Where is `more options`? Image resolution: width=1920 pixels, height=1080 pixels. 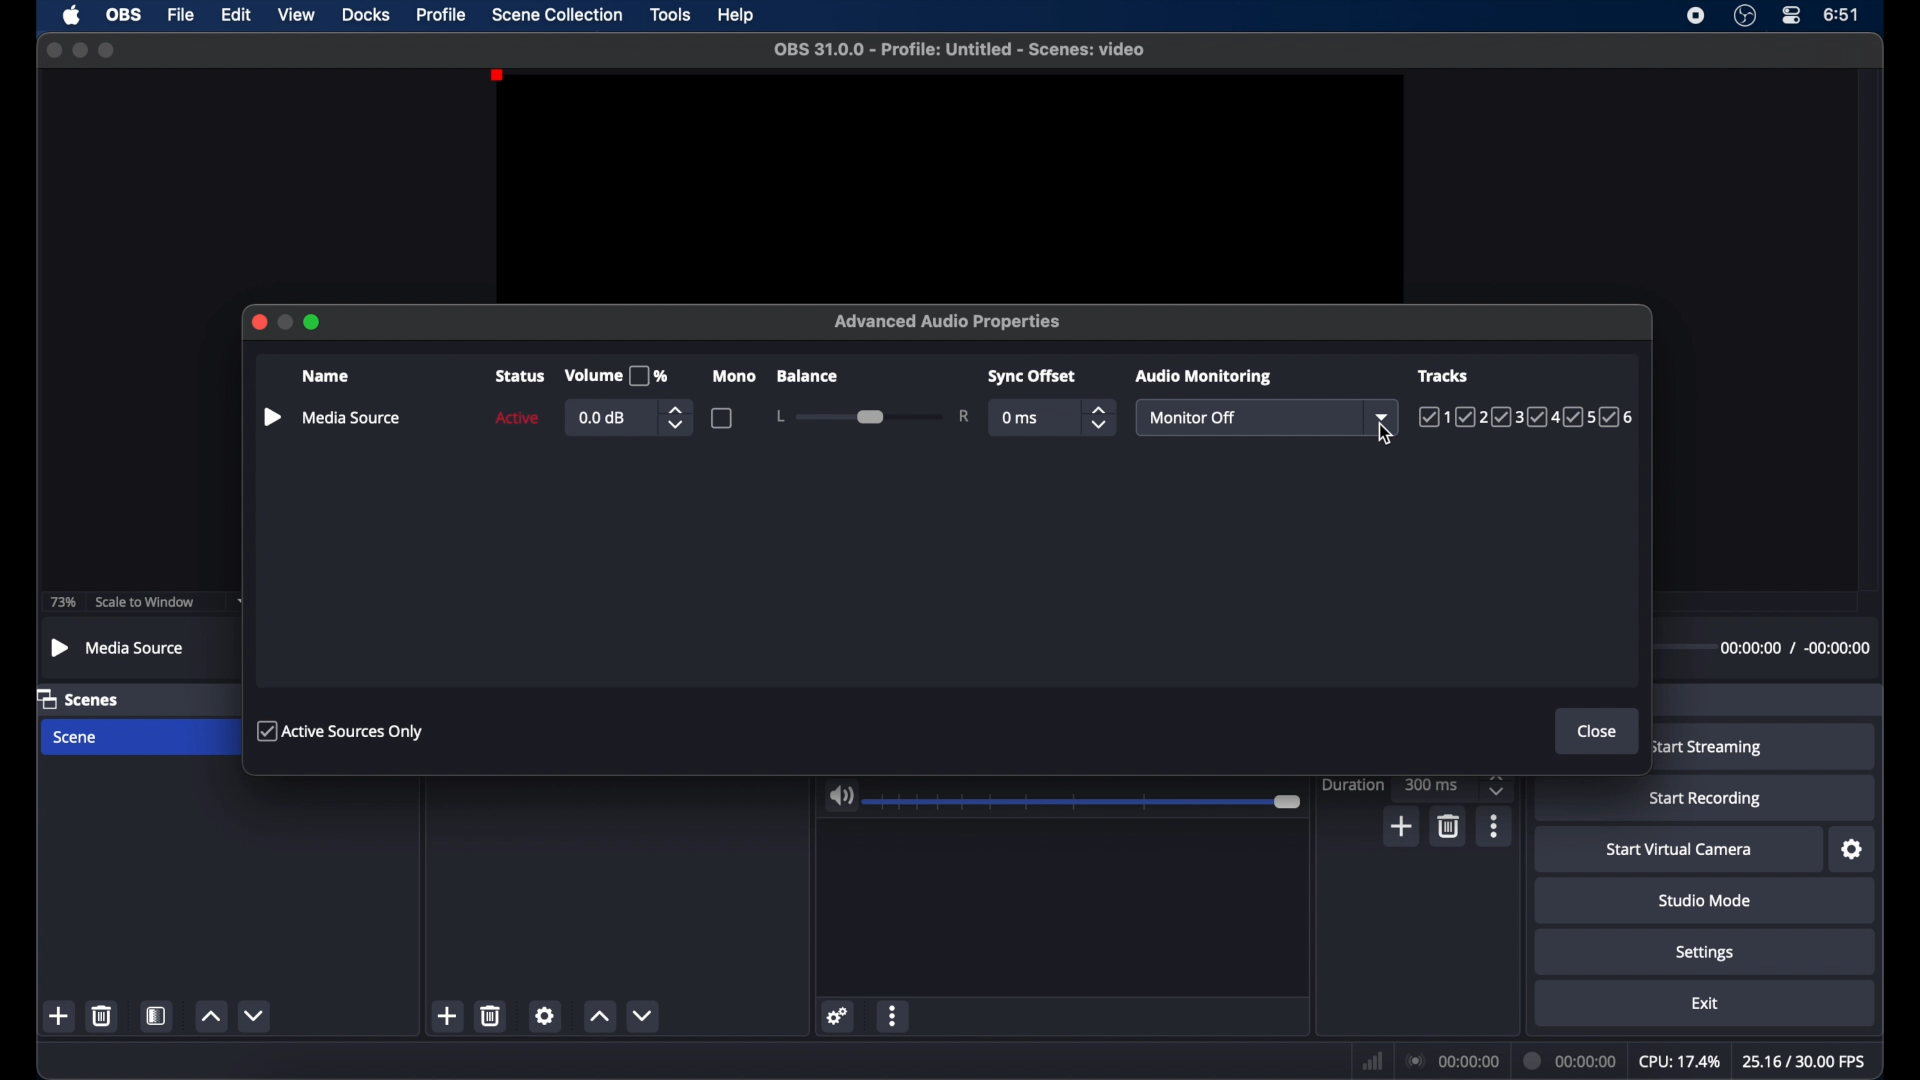
more options is located at coordinates (894, 1017).